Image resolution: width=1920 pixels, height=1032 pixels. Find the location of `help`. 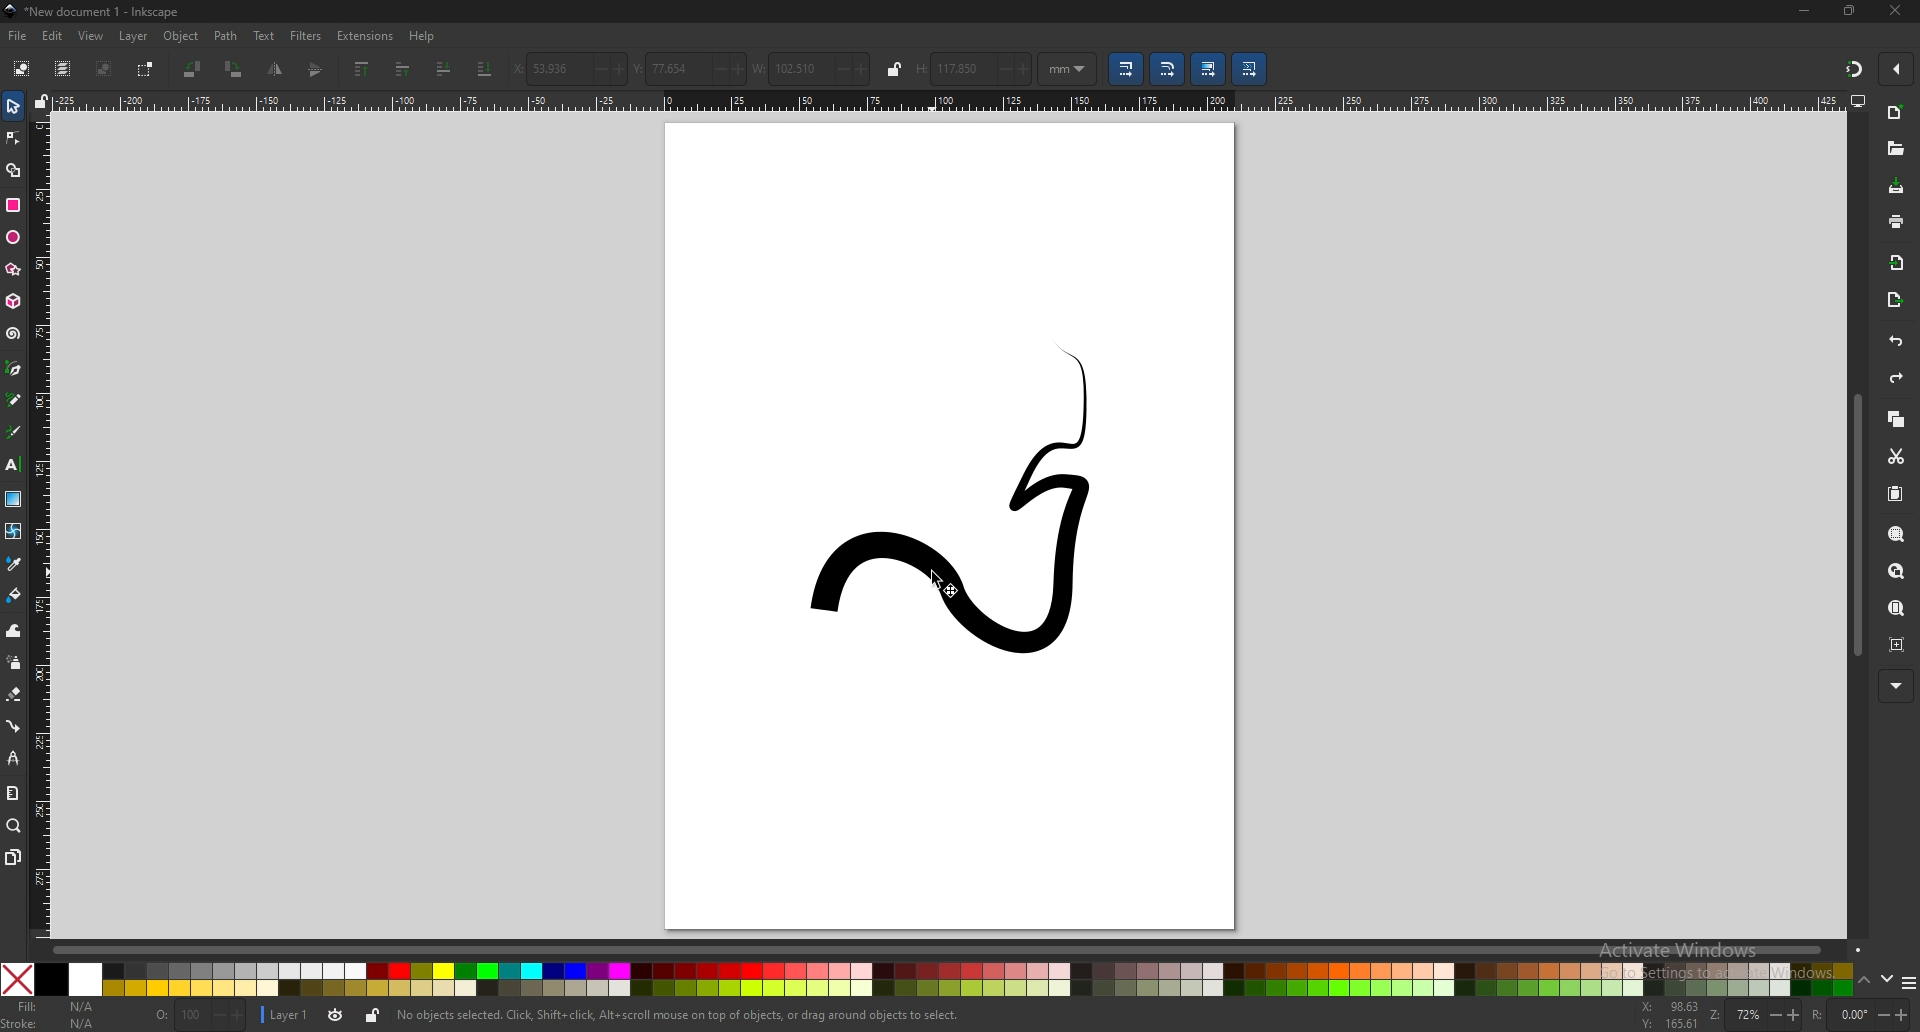

help is located at coordinates (422, 38).